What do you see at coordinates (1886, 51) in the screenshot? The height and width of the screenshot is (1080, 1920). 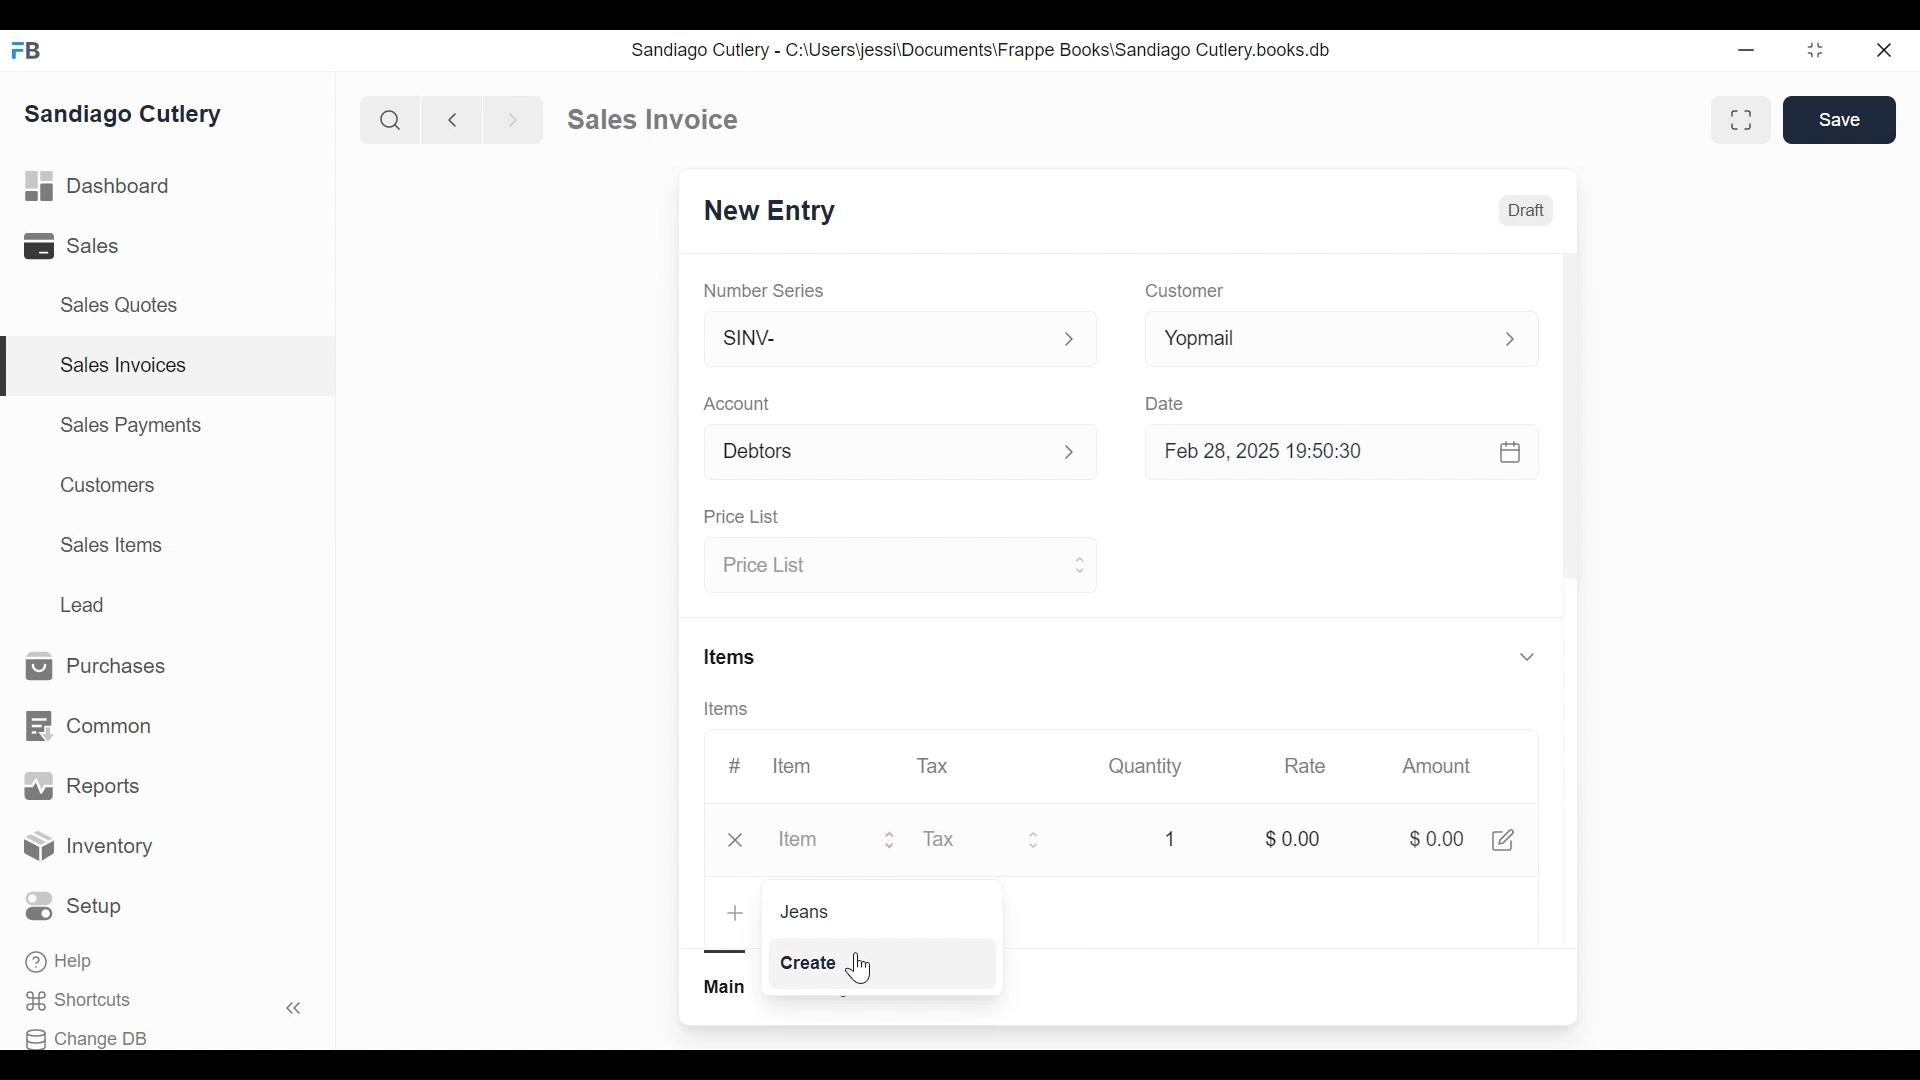 I see `close` at bounding box center [1886, 51].